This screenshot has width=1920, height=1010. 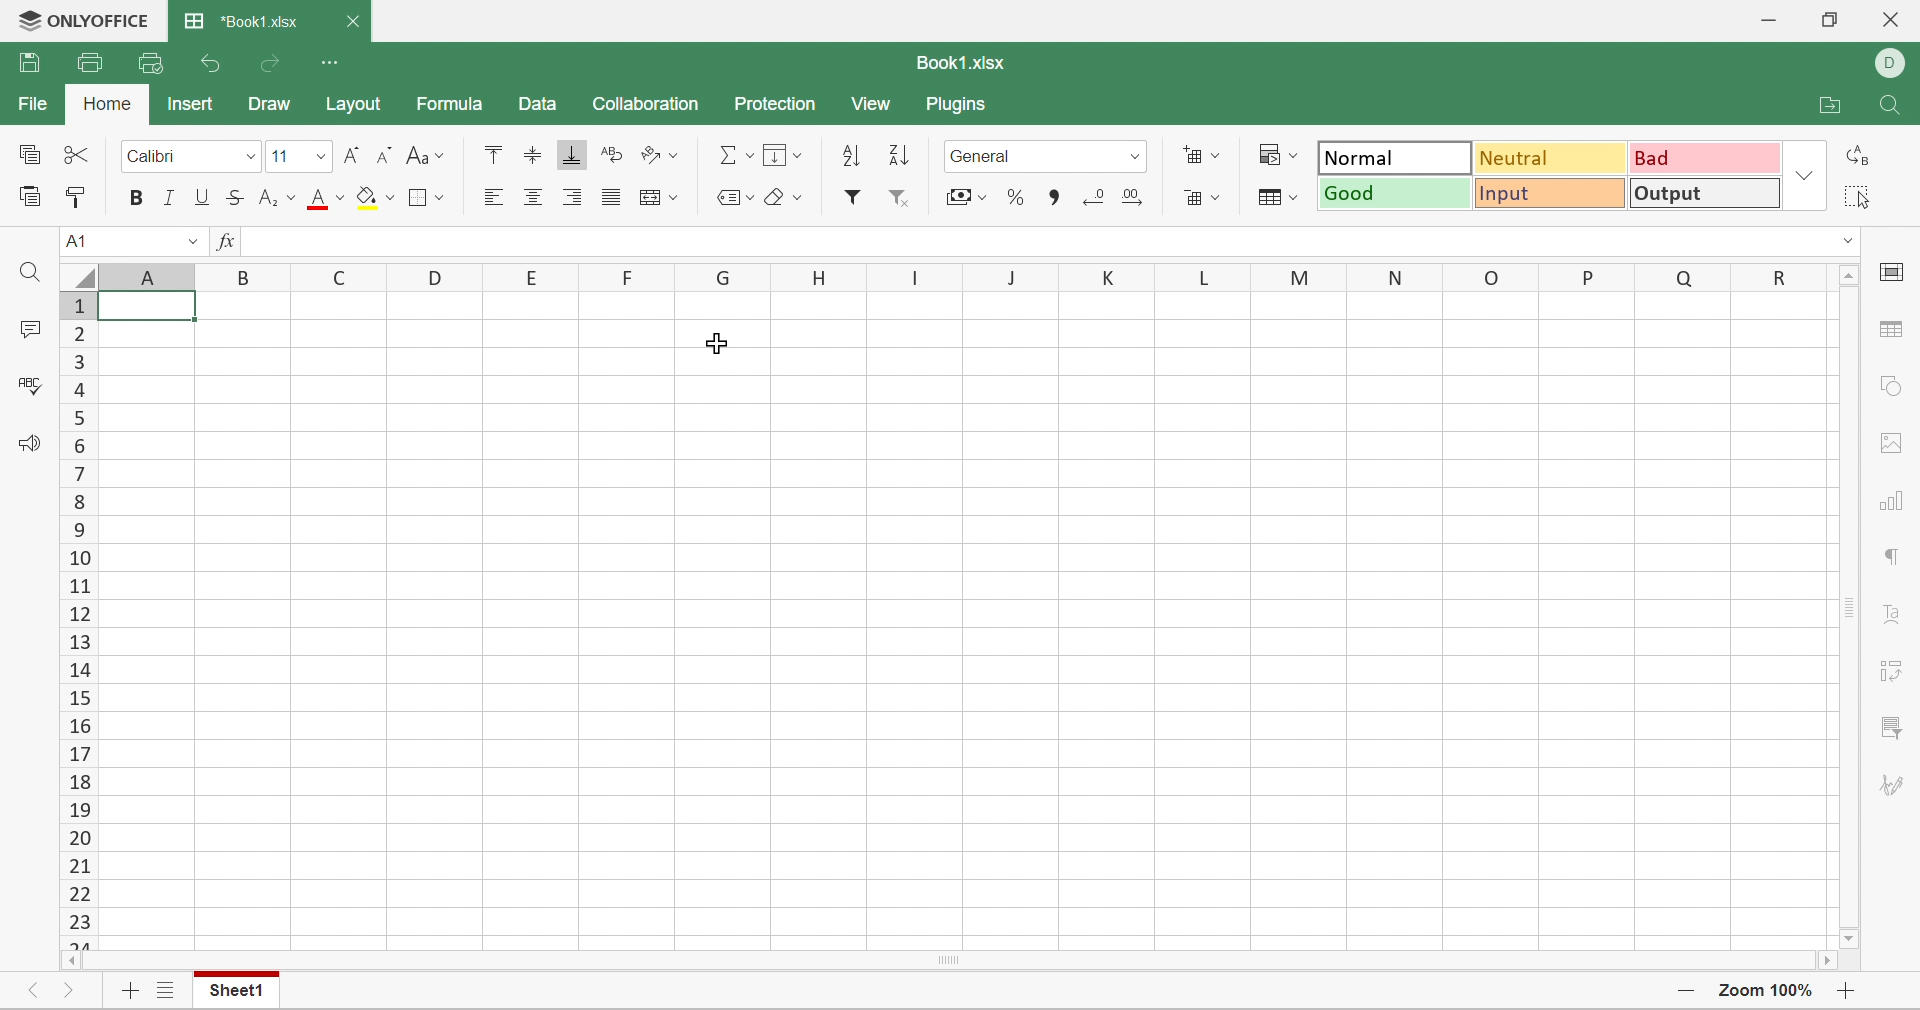 What do you see at coordinates (1140, 158) in the screenshot?
I see `Drop down` at bounding box center [1140, 158].